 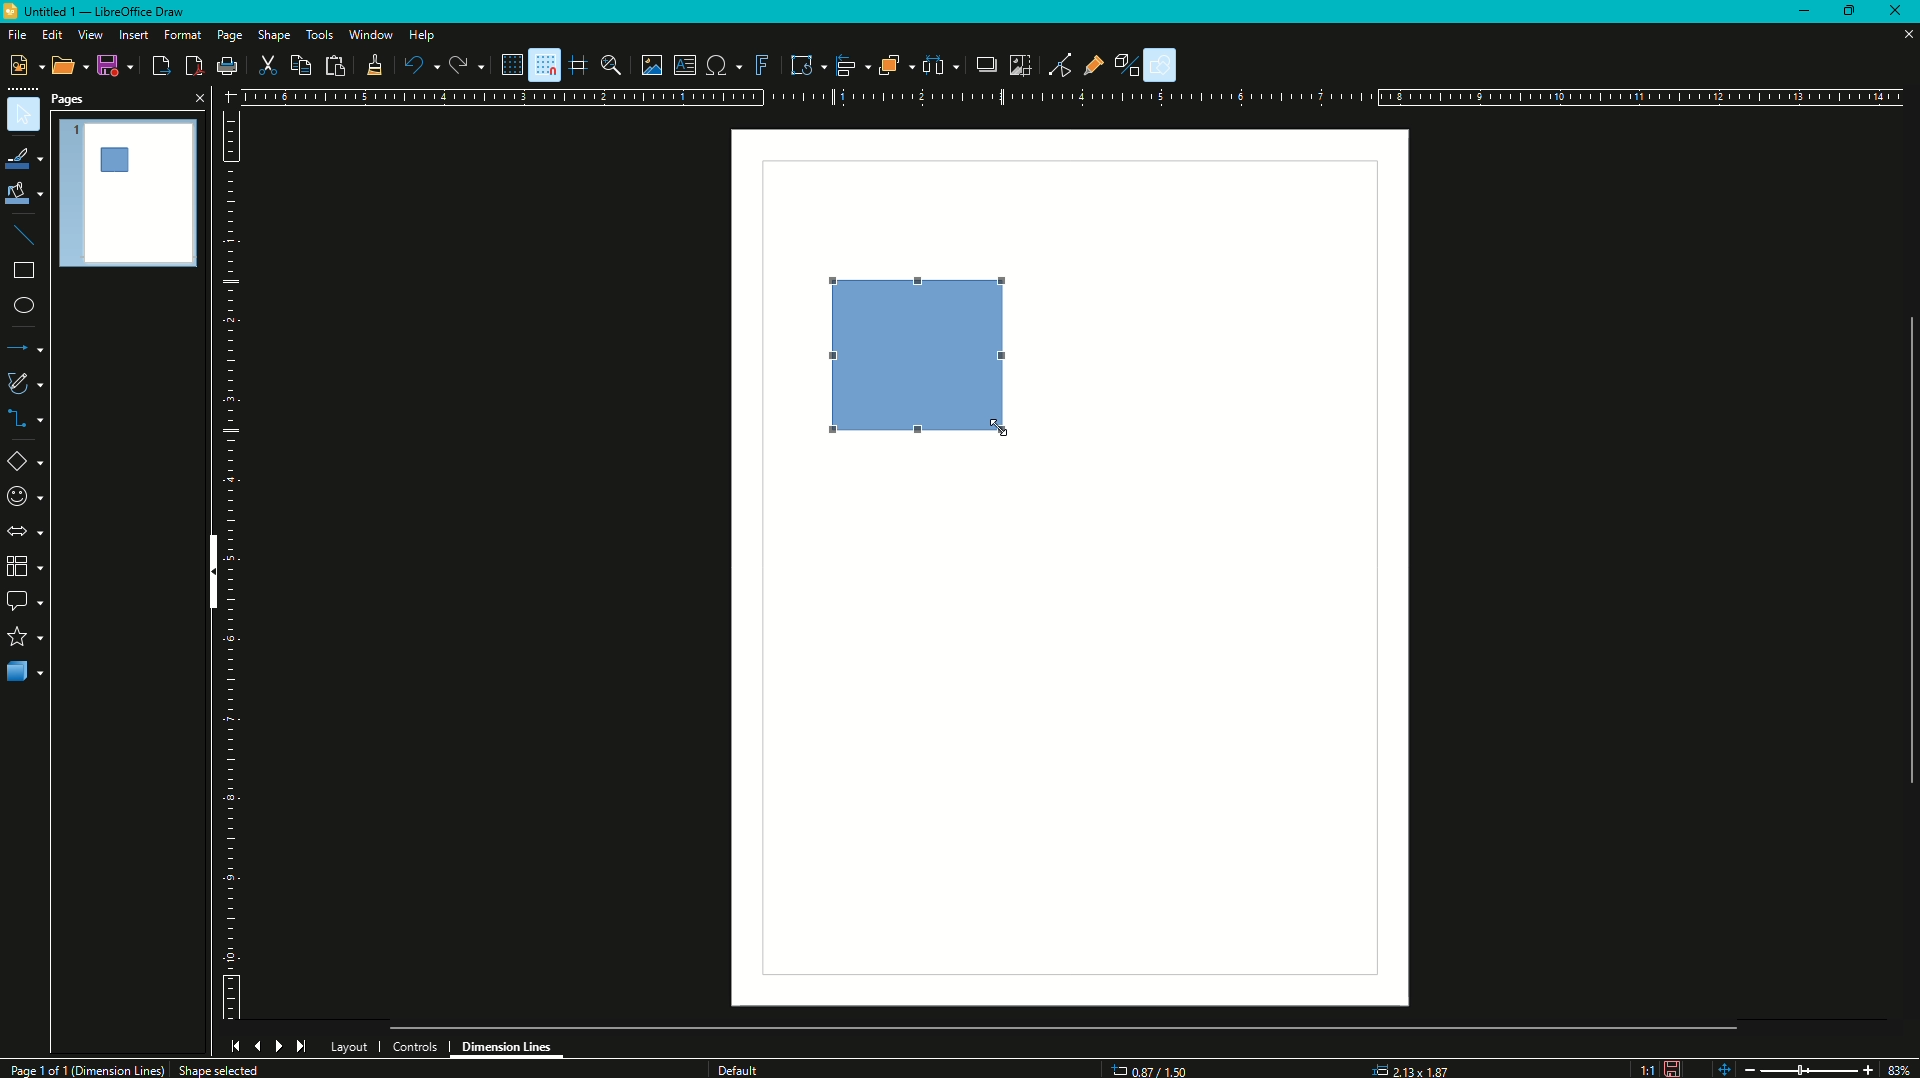 I want to click on Minimize, so click(x=1803, y=12).